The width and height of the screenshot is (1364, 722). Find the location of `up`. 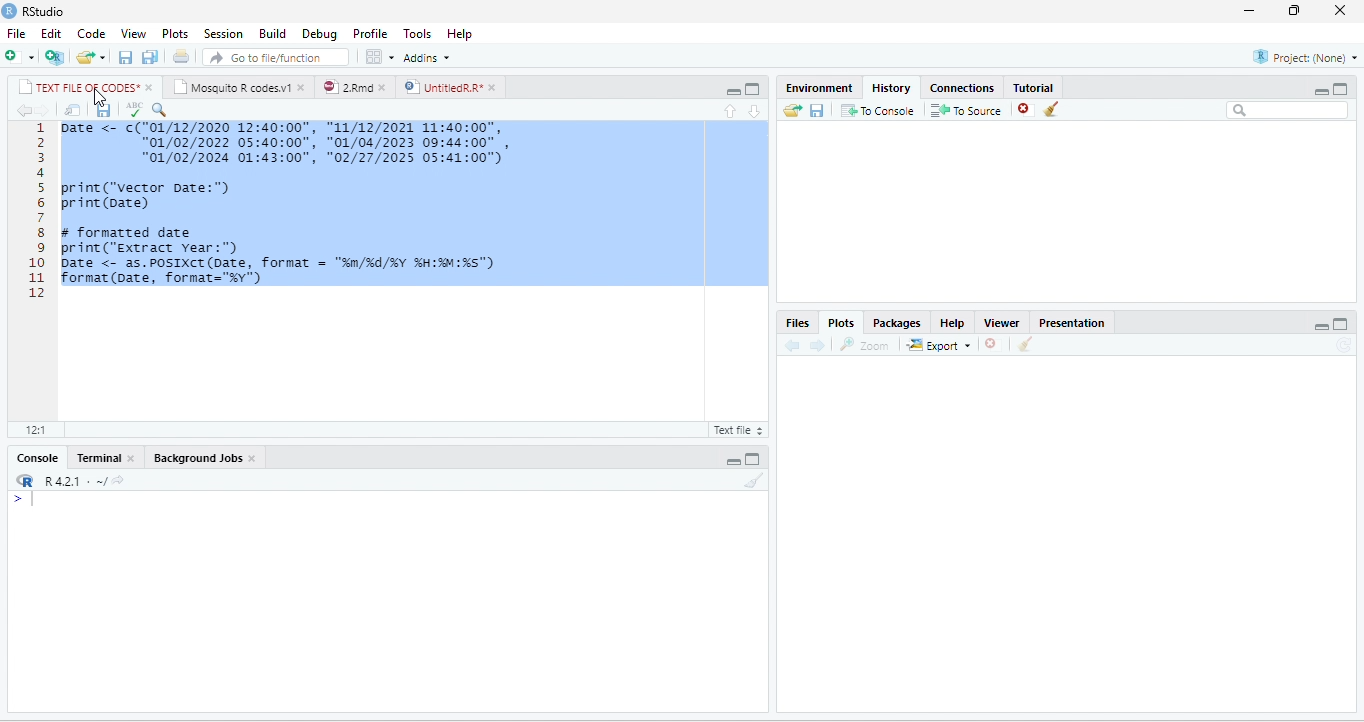

up is located at coordinates (730, 111).